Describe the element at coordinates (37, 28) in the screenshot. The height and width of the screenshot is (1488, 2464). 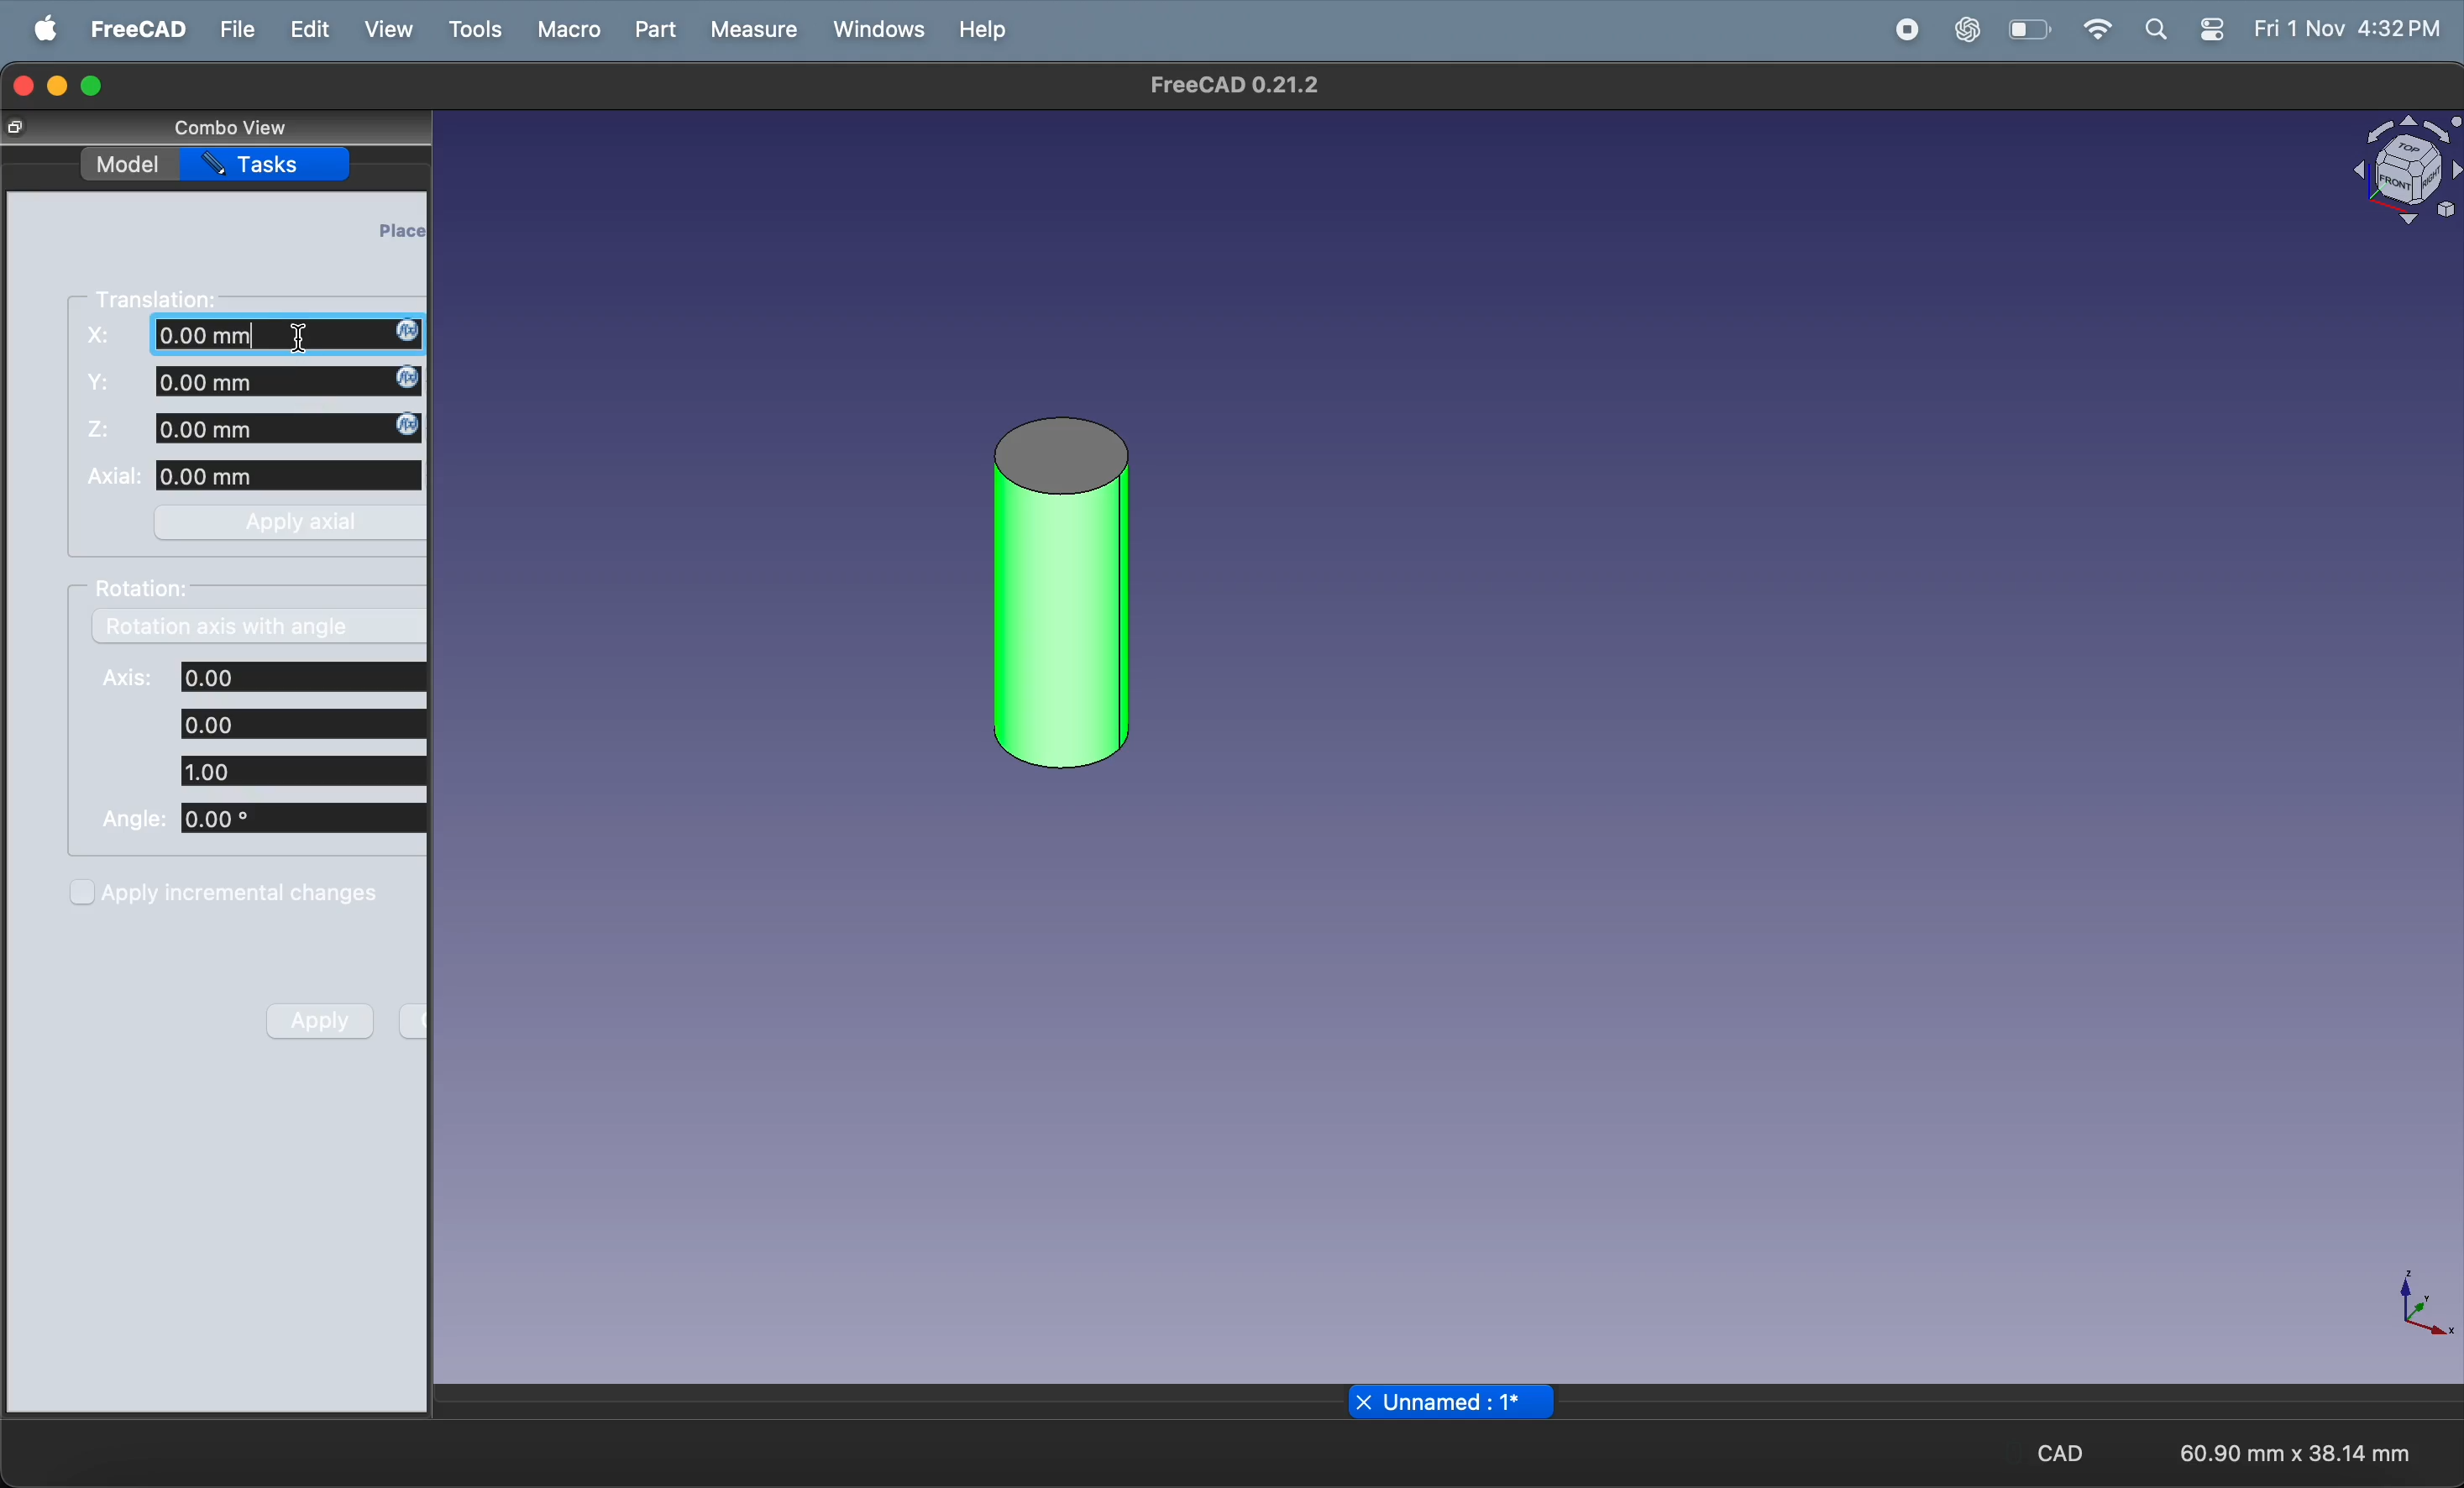
I see `apple menu` at that location.